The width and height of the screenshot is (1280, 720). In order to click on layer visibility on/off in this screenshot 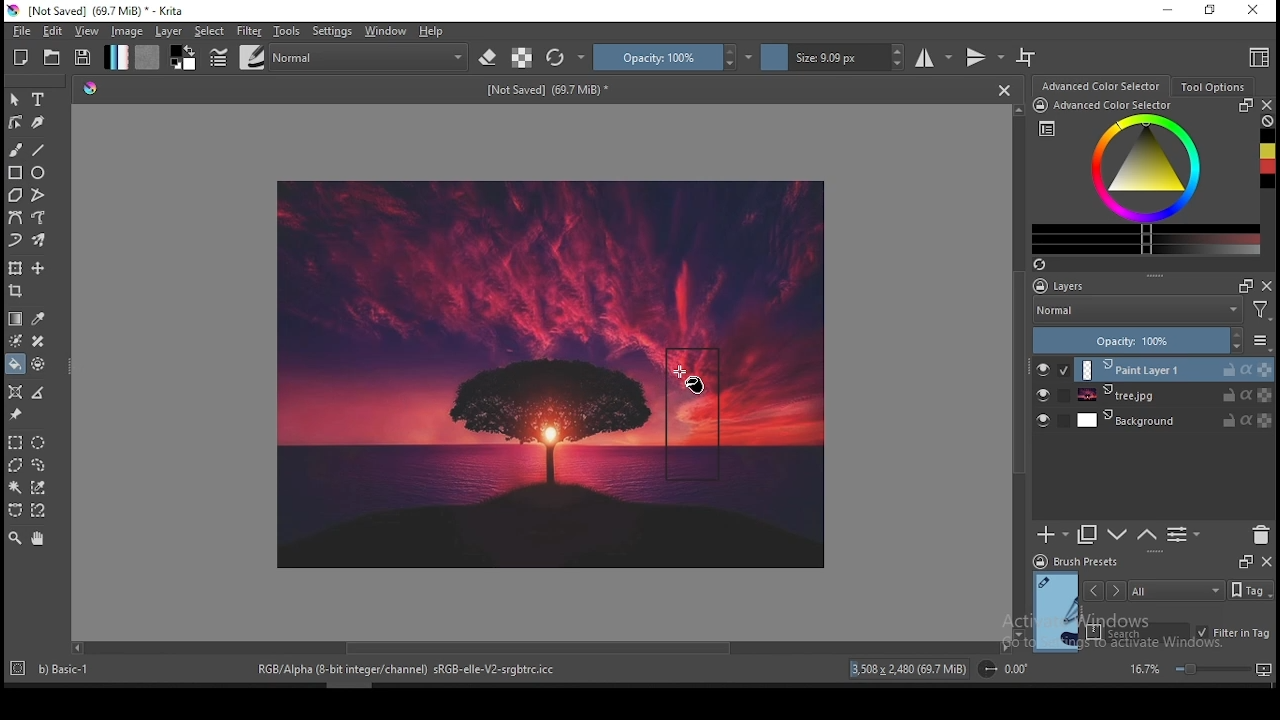, I will do `click(1043, 395)`.